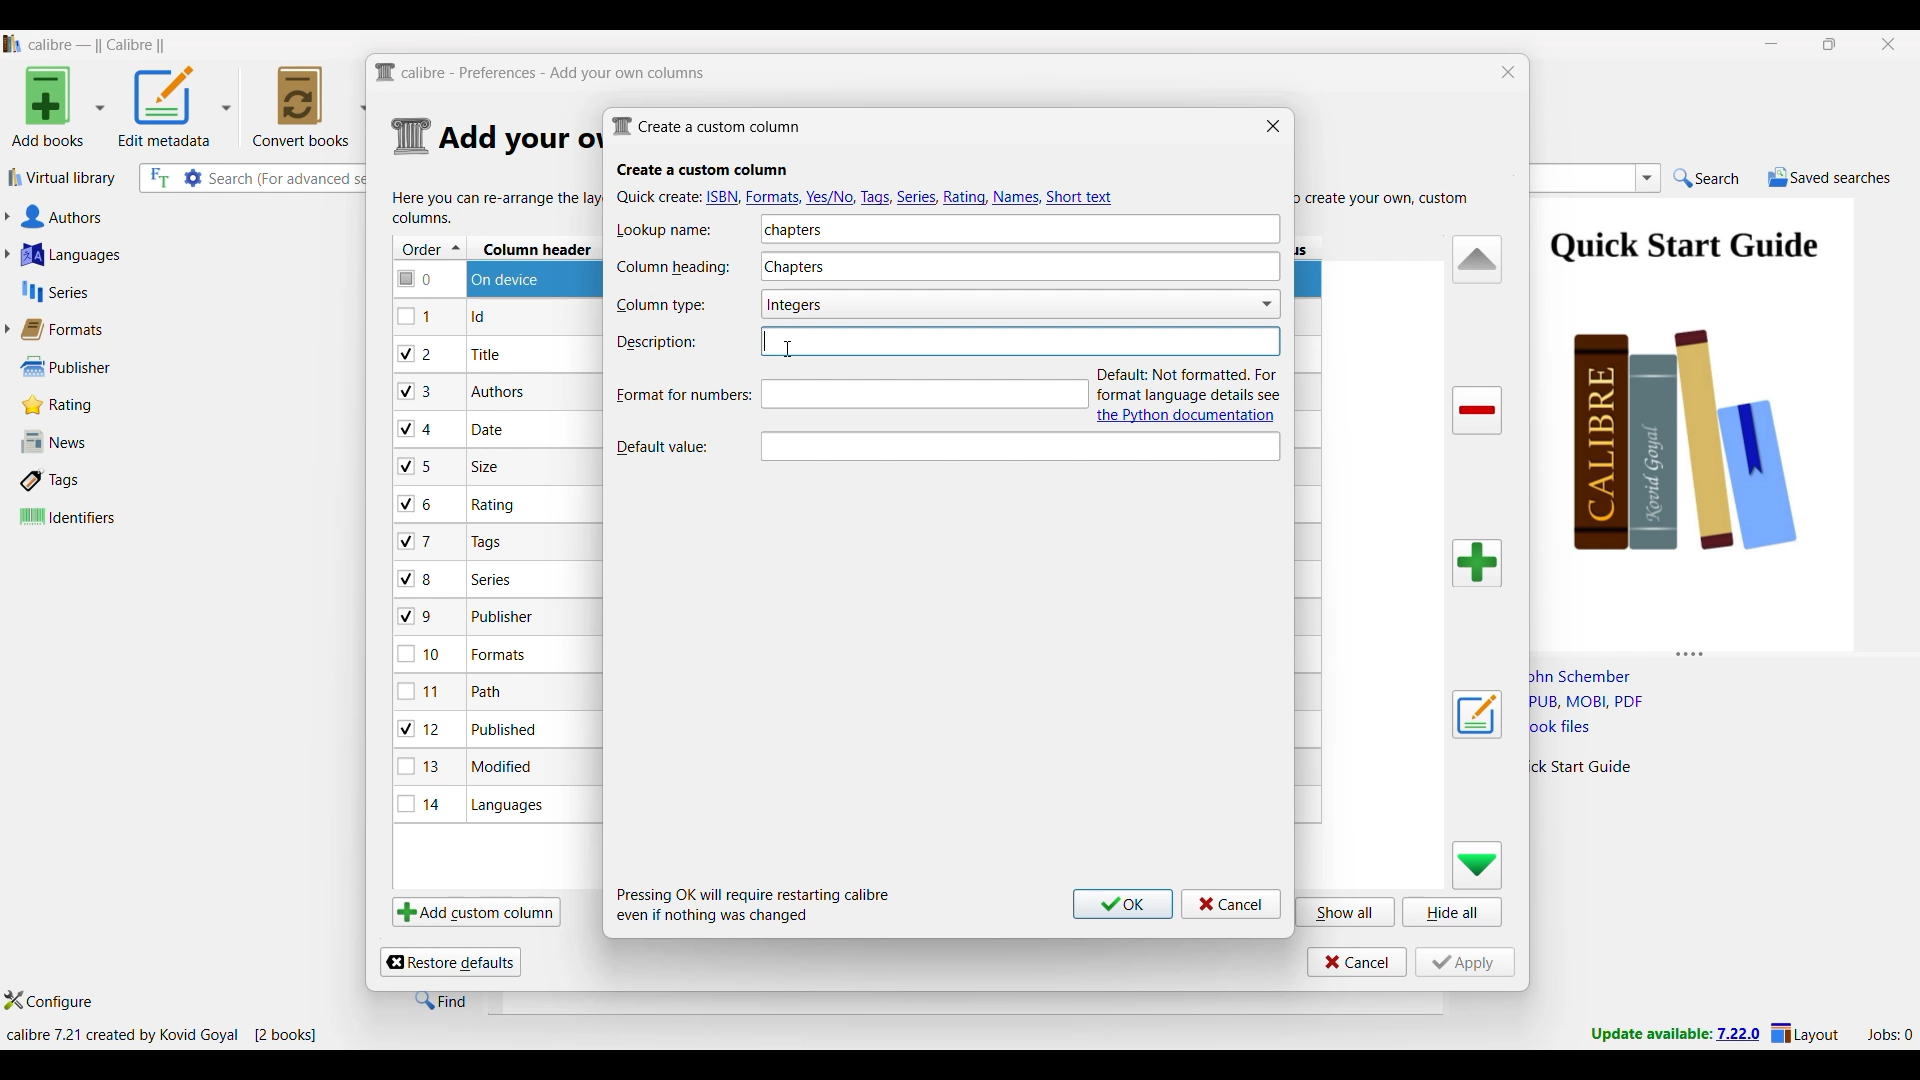 This screenshot has height=1080, width=1920. Describe the element at coordinates (1707, 179) in the screenshot. I see `Search` at that location.